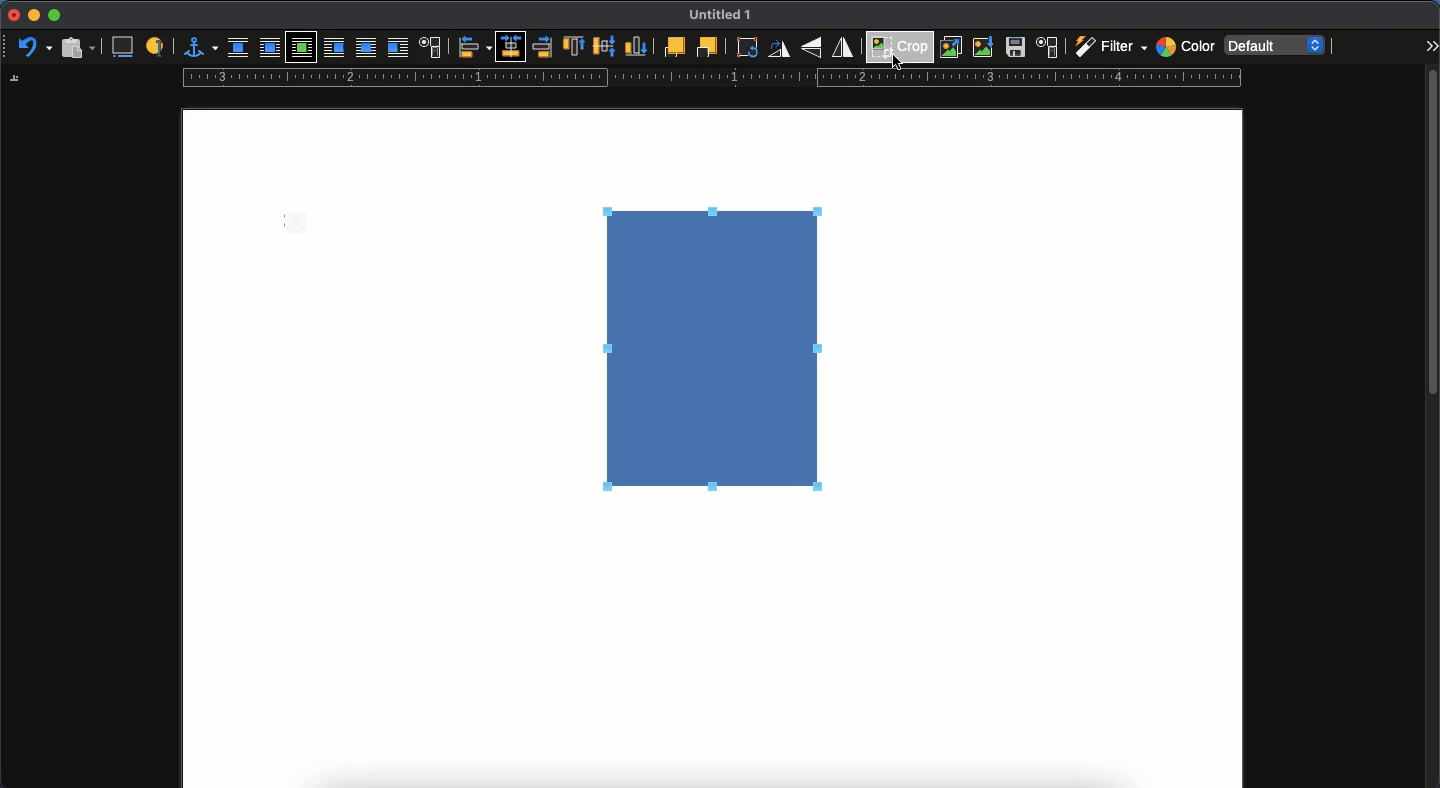 The image size is (1440, 788). What do you see at coordinates (711, 78) in the screenshot?
I see `guide` at bounding box center [711, 78].